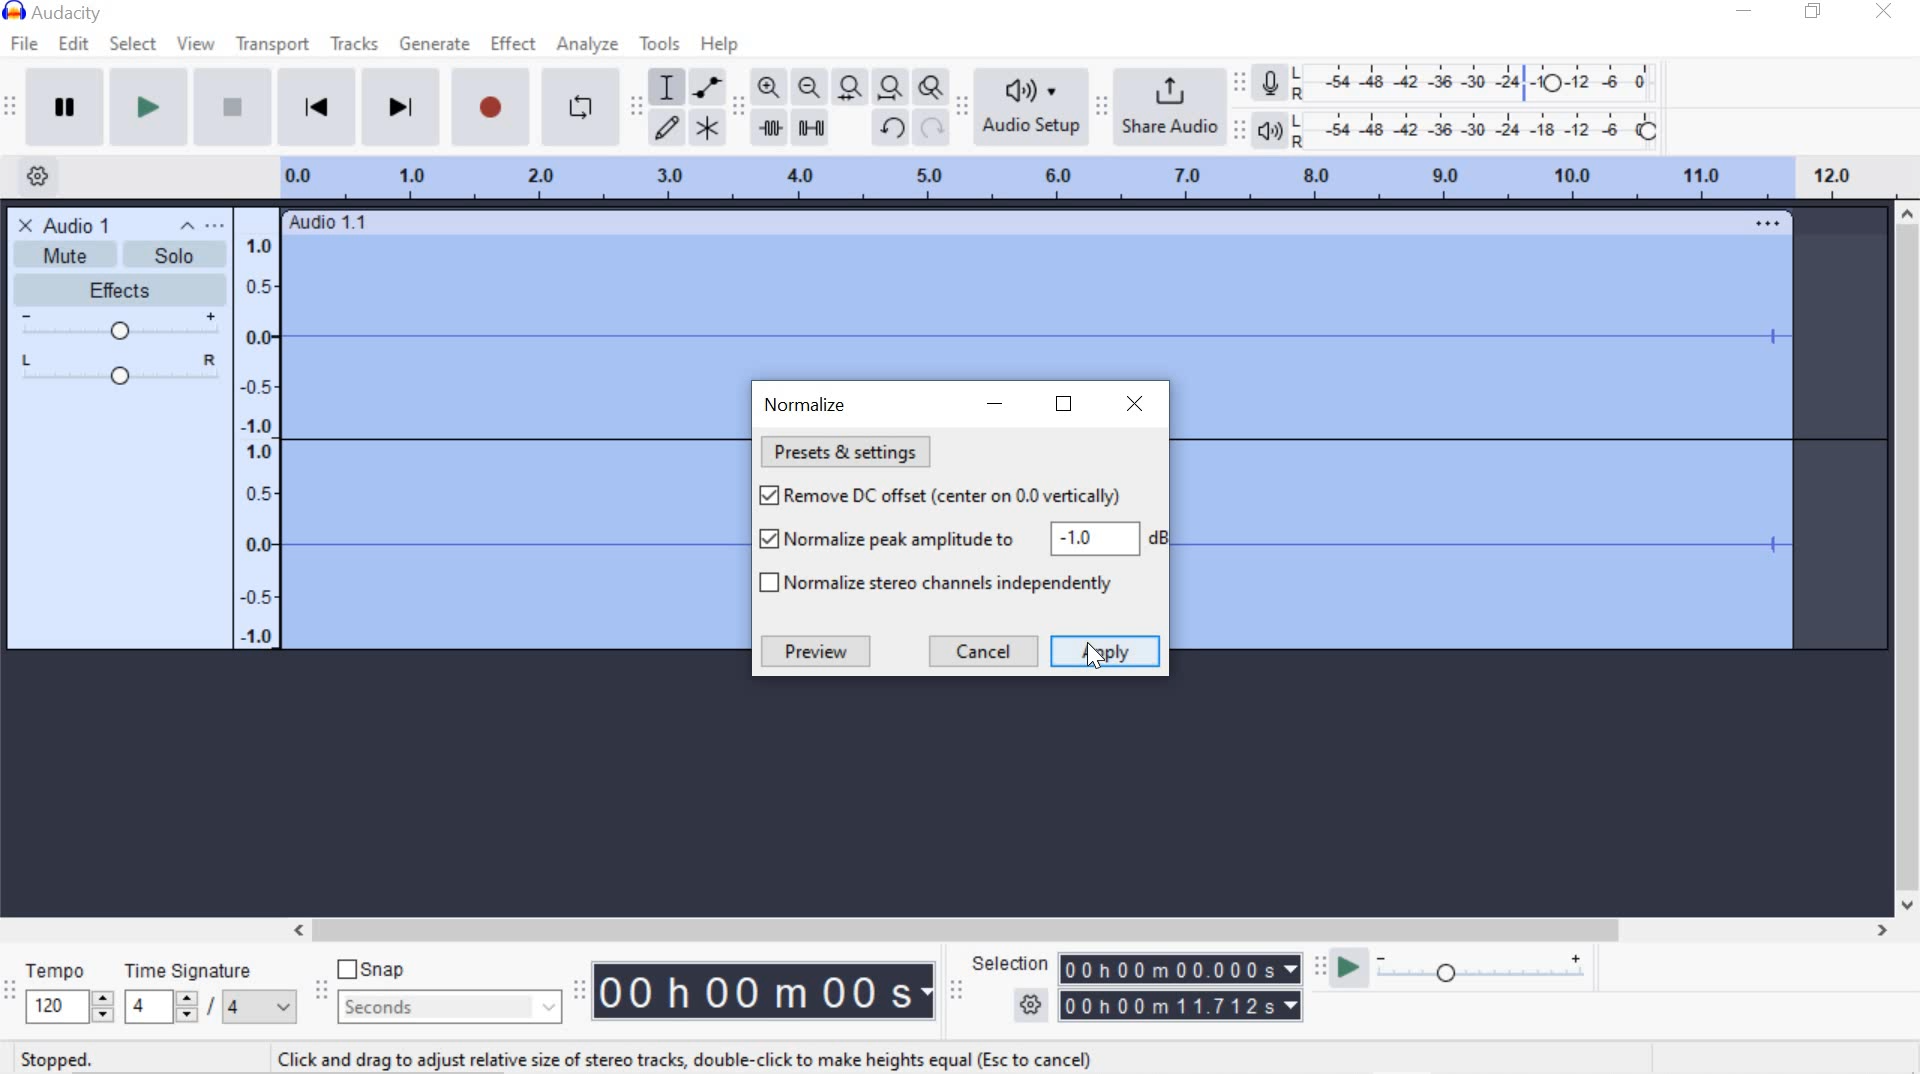 This screenshot has width=1920, height=1074. I want to click on Edit Toolbar, so click(738, 105).